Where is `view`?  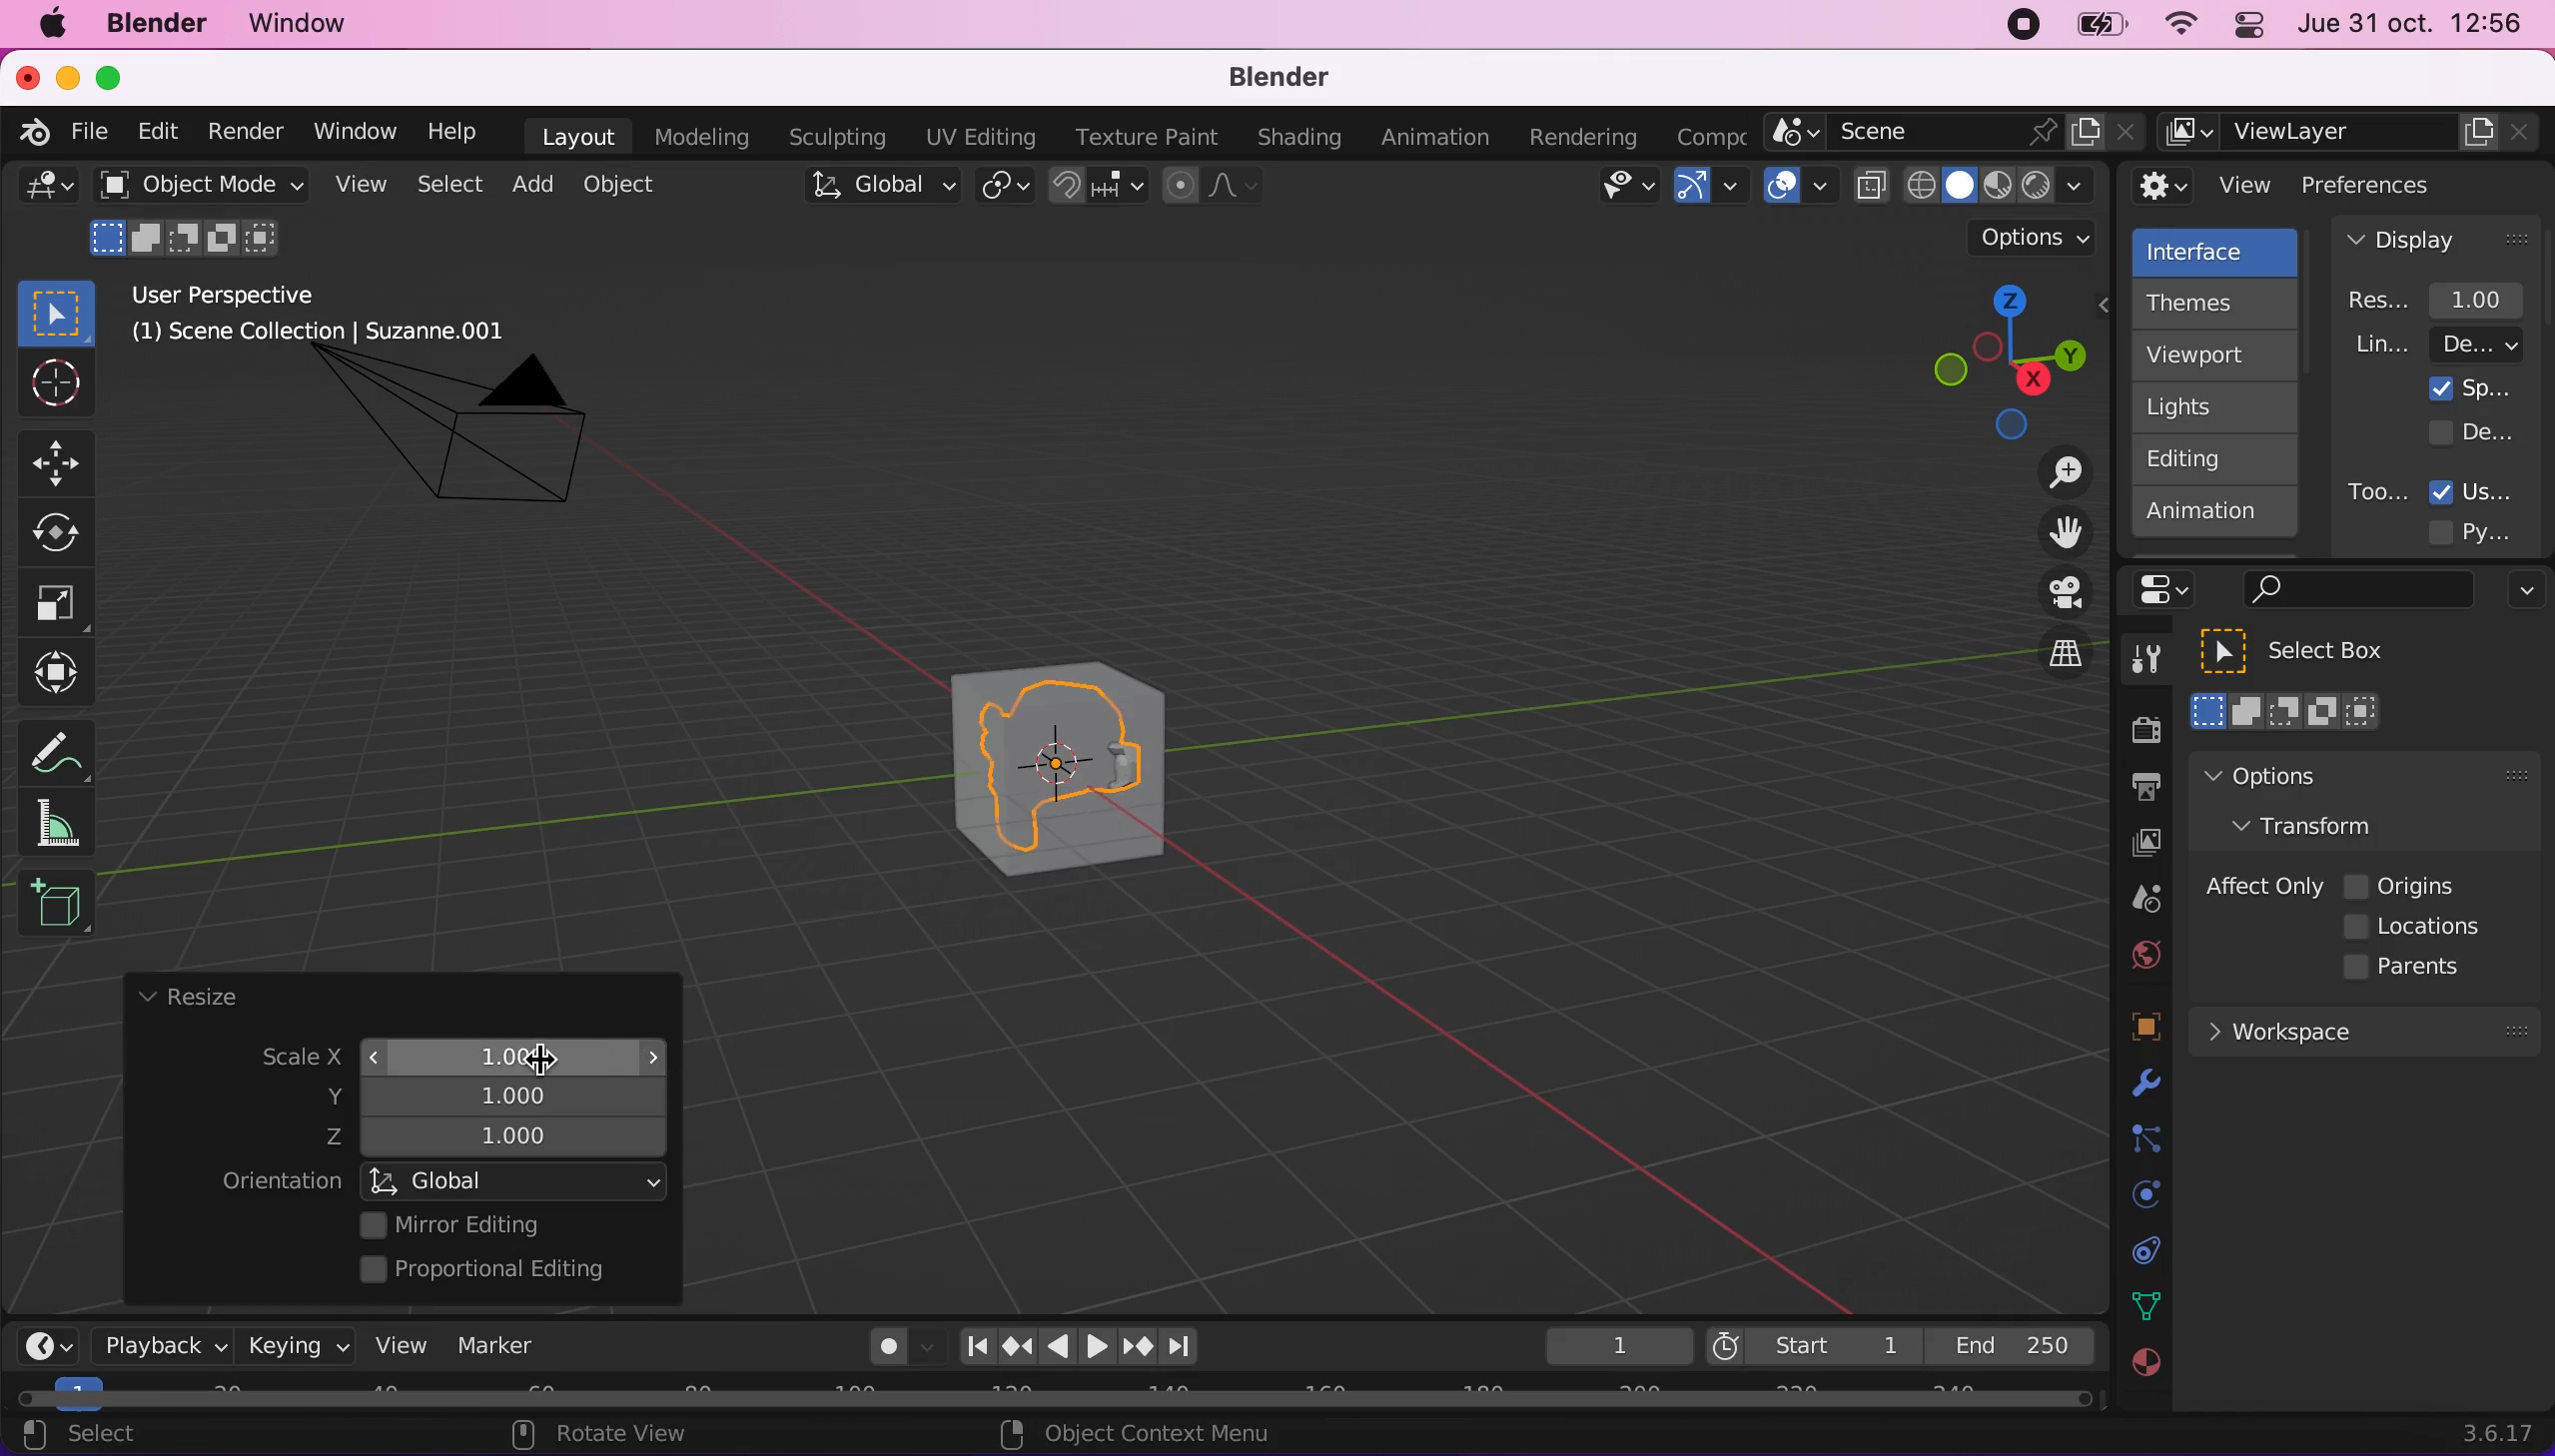
view is located at coordinates (393, 1344).